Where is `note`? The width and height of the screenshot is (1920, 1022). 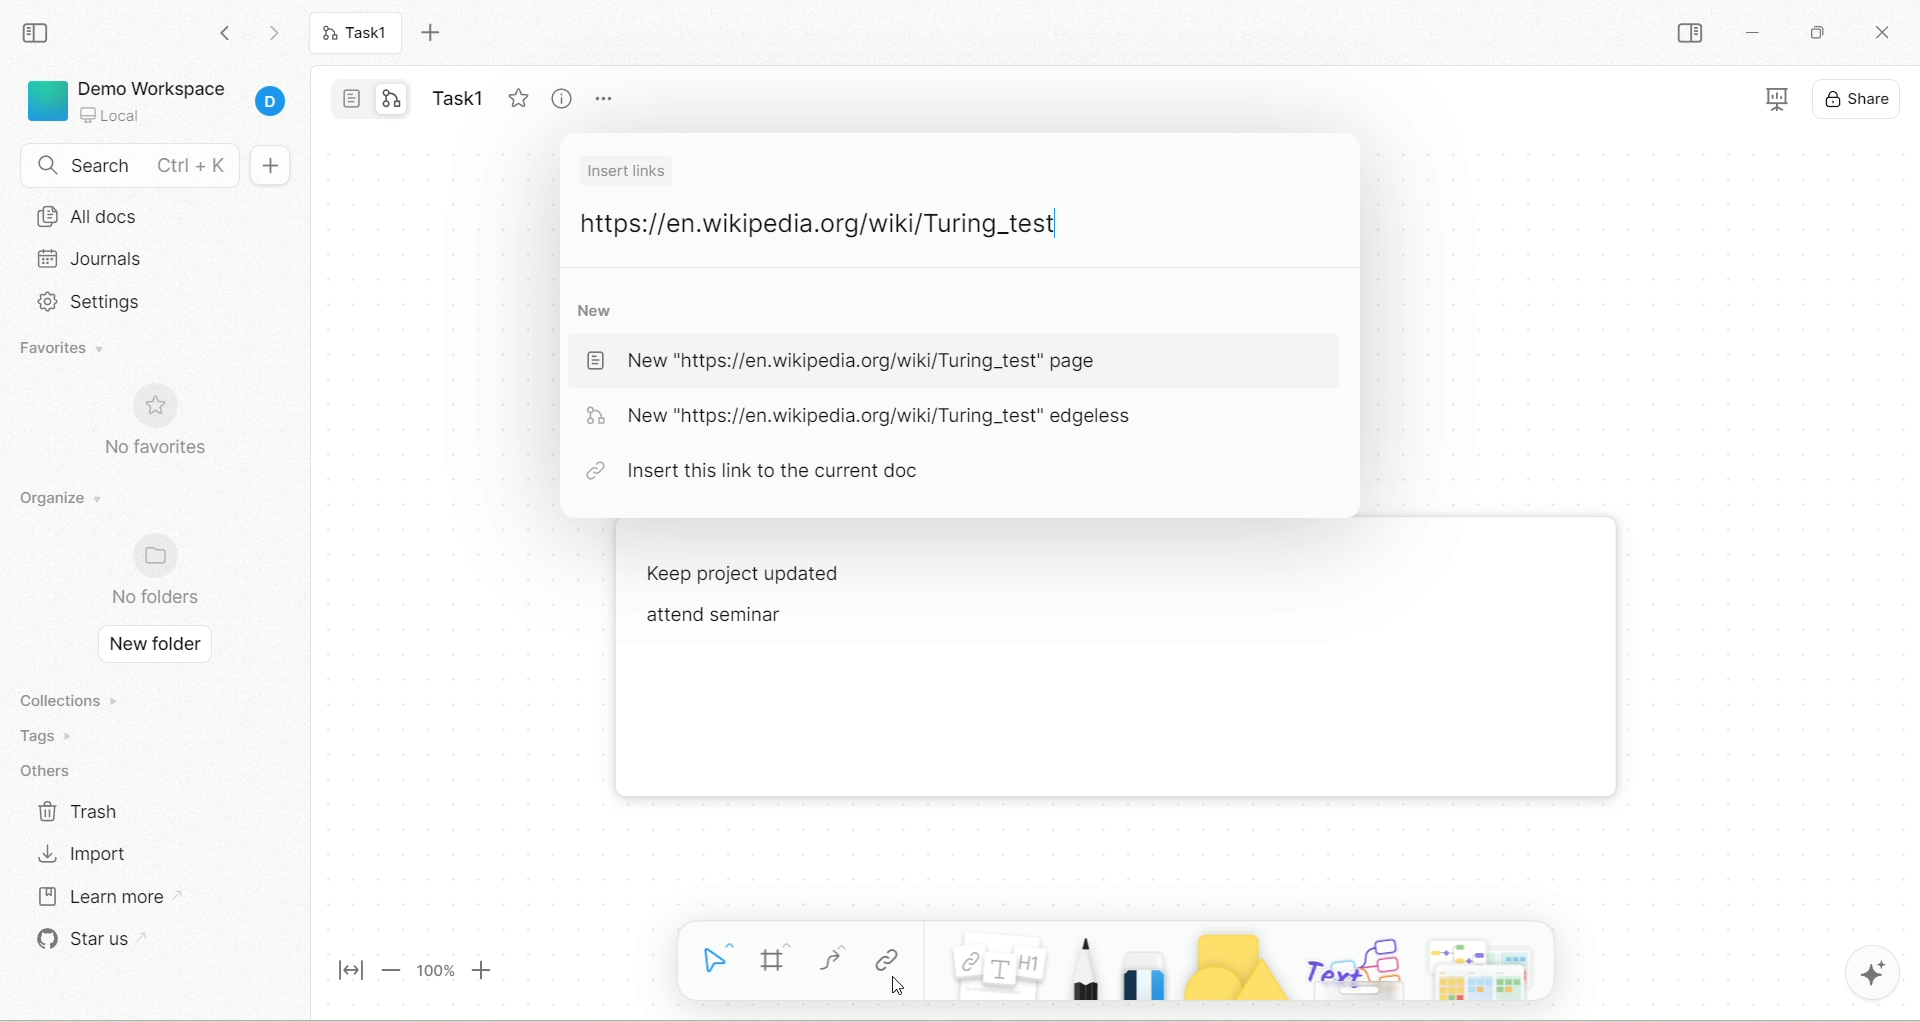
note is located at coordinates (998, 967).